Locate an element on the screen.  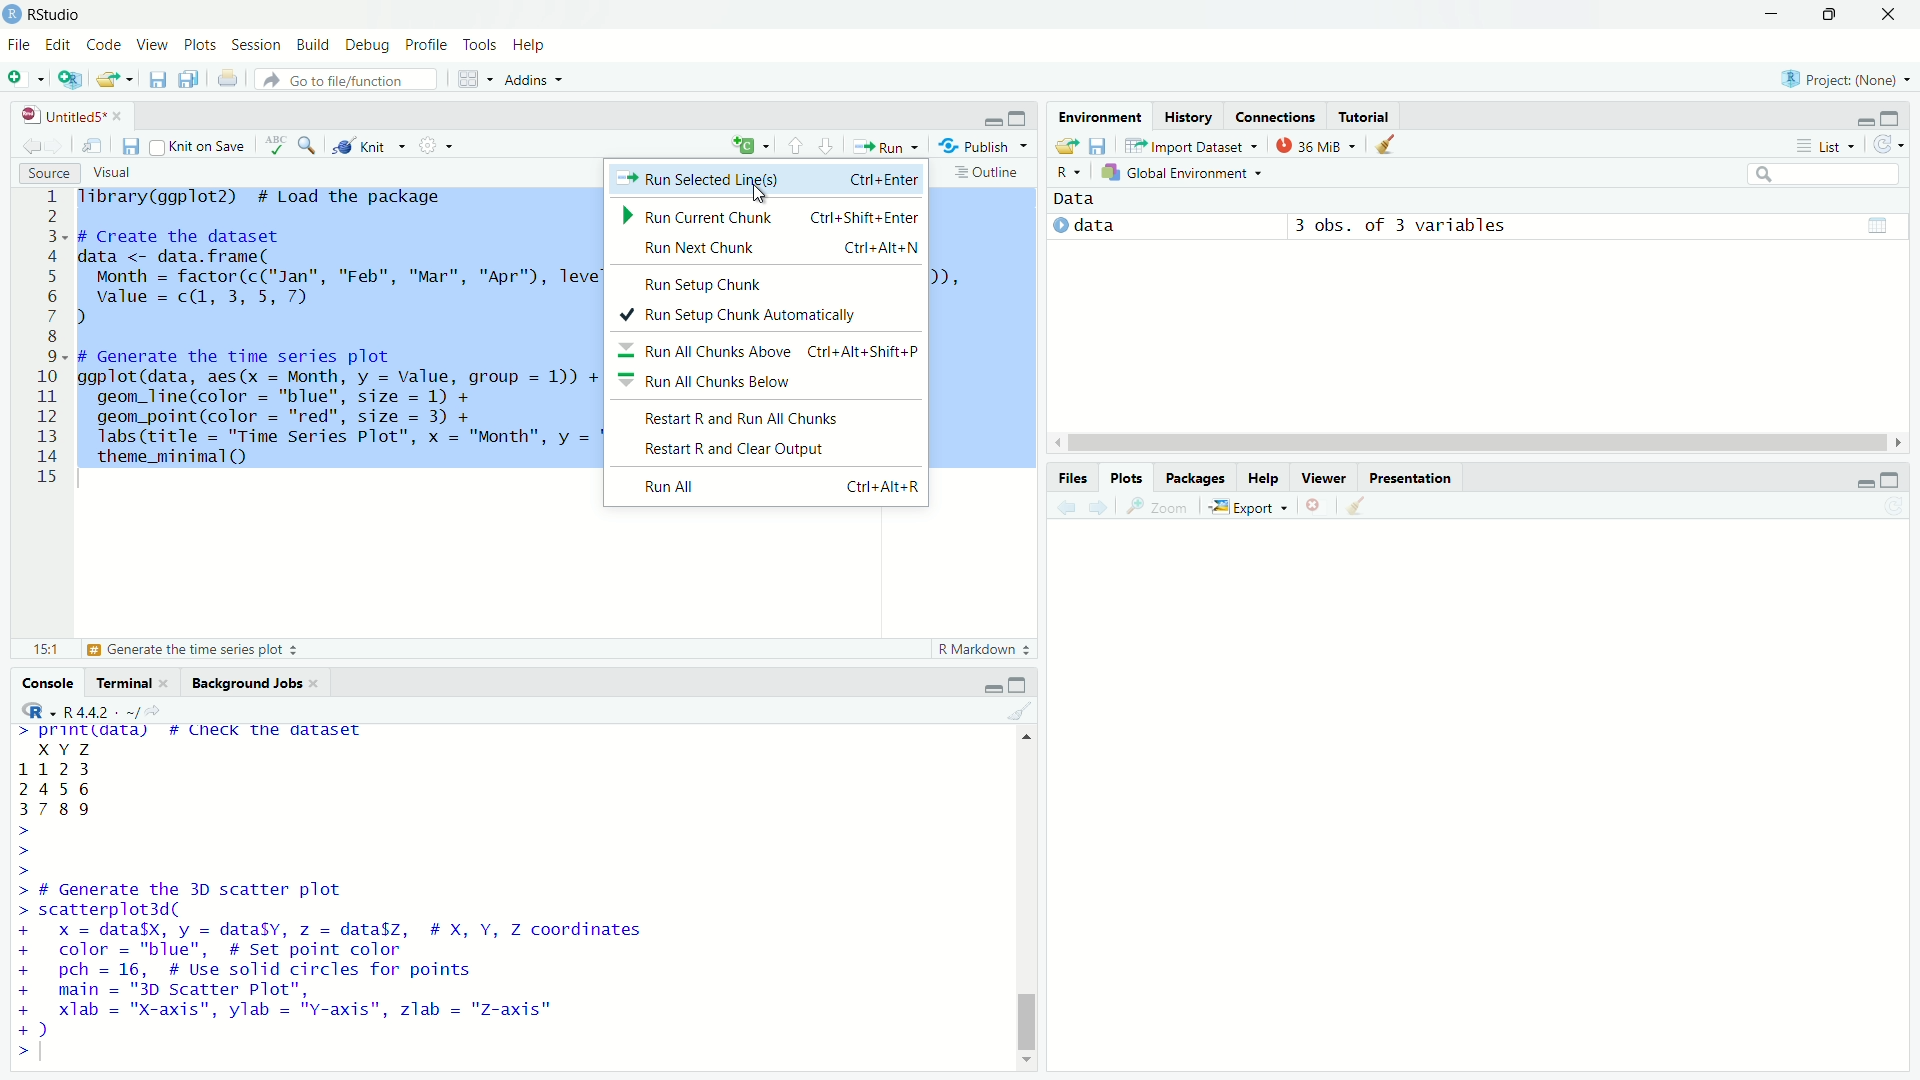
move top is located at coordinates (1022, 739).